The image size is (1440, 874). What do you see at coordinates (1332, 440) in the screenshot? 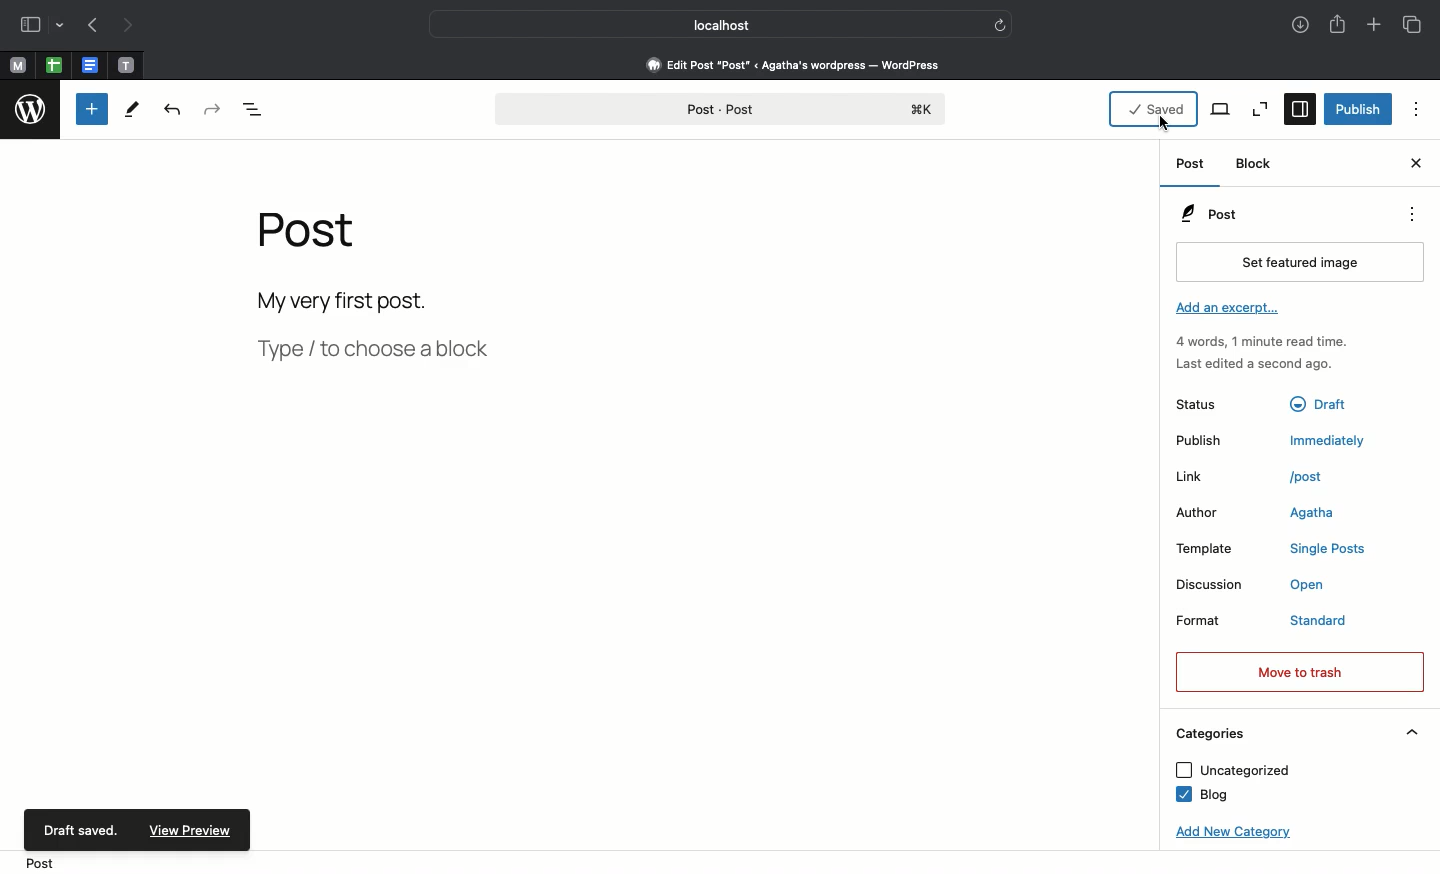
I see `Immediately` at bounding box center [1332, 440].